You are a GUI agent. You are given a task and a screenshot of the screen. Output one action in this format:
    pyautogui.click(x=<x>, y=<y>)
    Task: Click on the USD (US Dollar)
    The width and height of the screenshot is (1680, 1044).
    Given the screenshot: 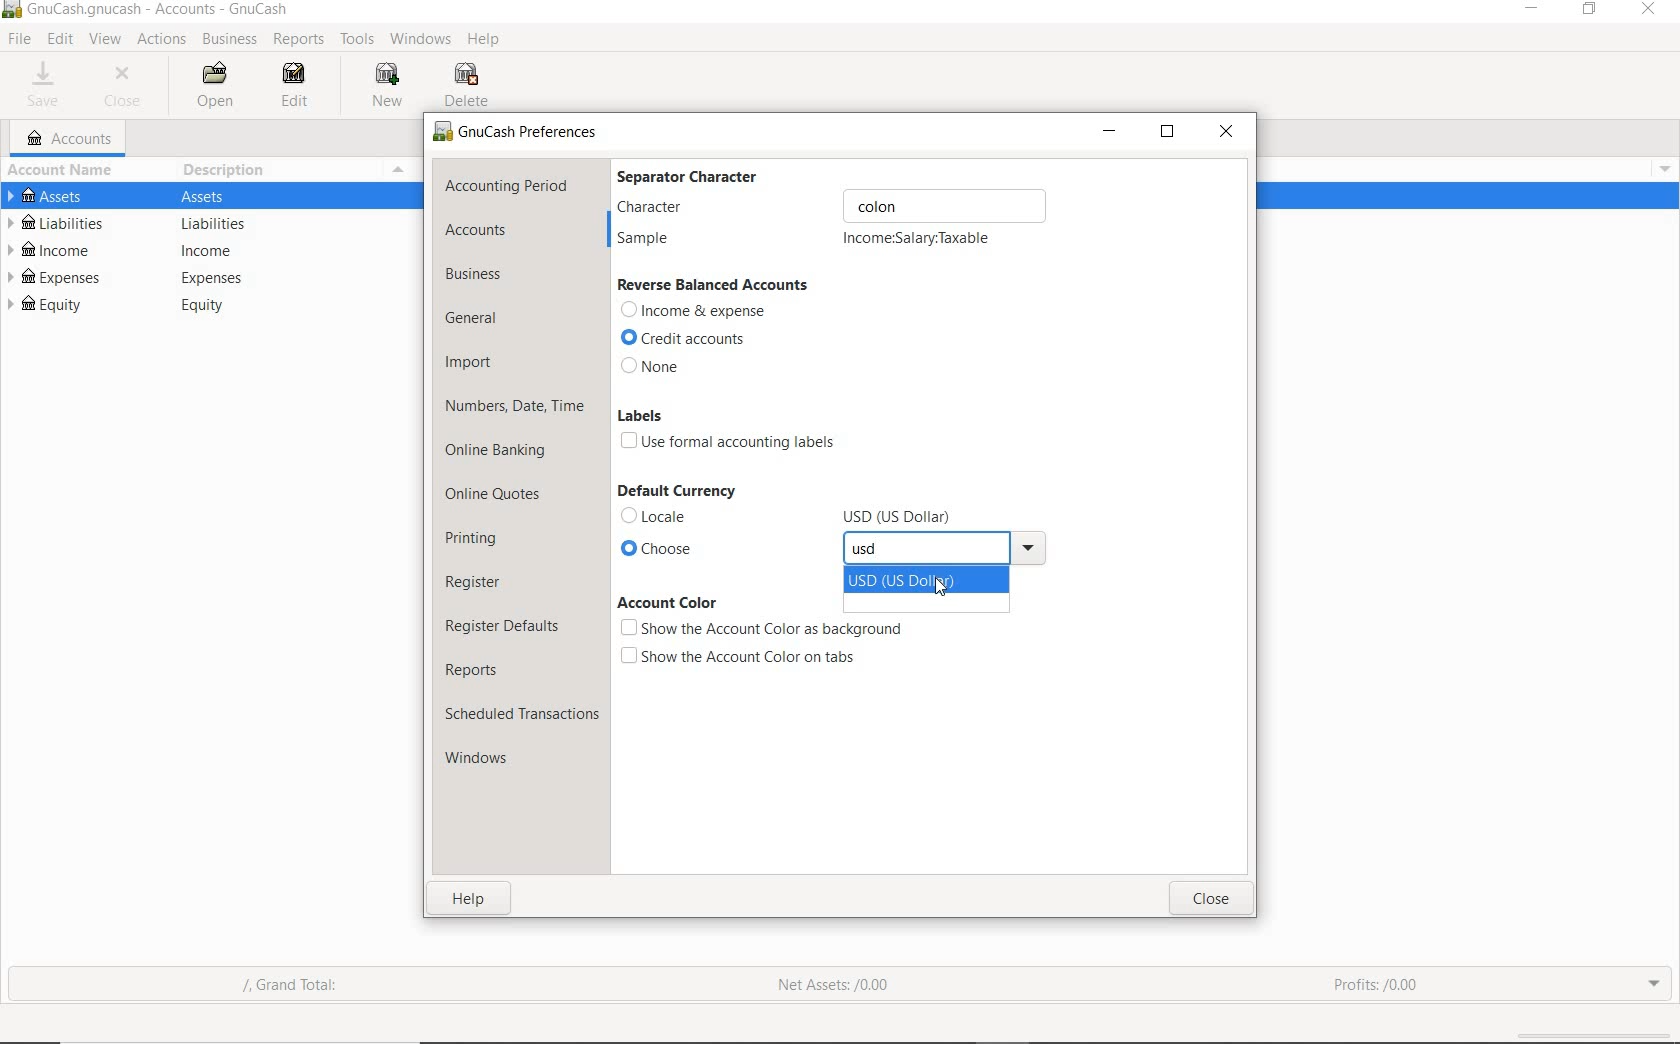 What is the action you would take?
    pyautogui.click(x=920, y=579)
    